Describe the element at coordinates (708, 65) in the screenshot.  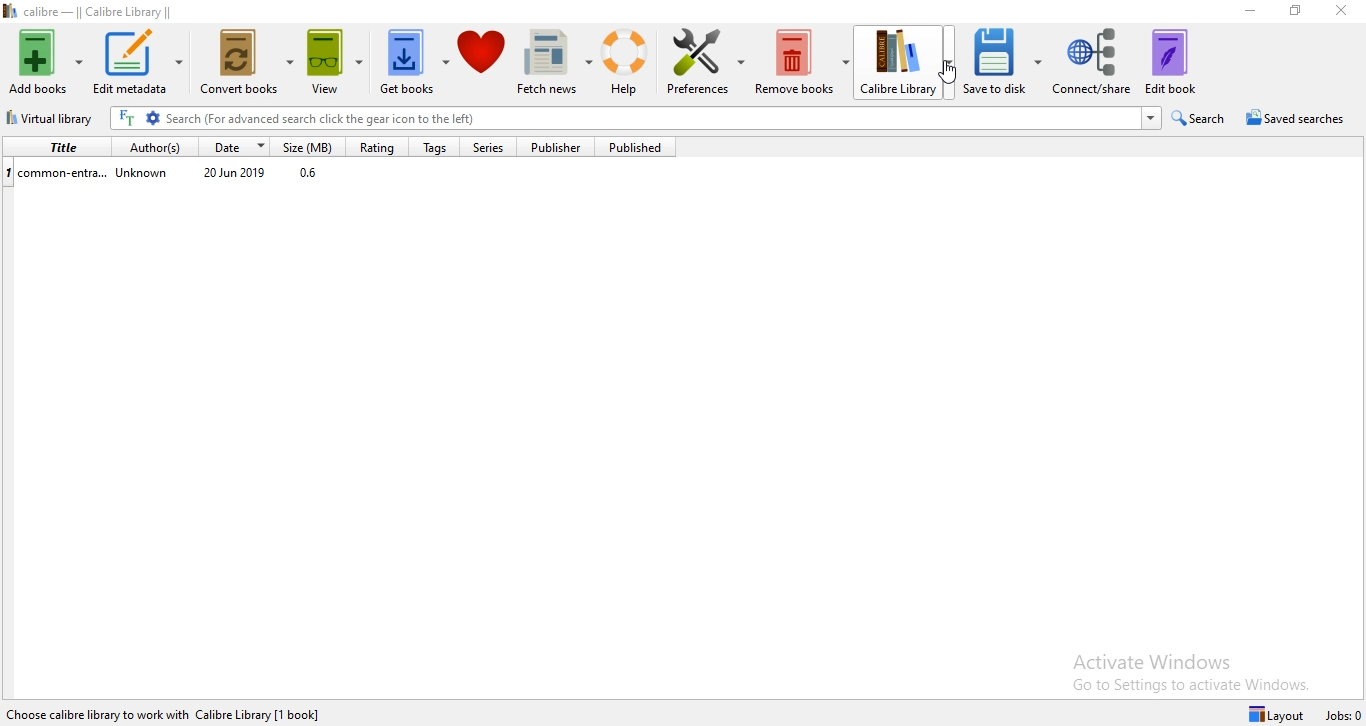
I see `Preference` at that location.